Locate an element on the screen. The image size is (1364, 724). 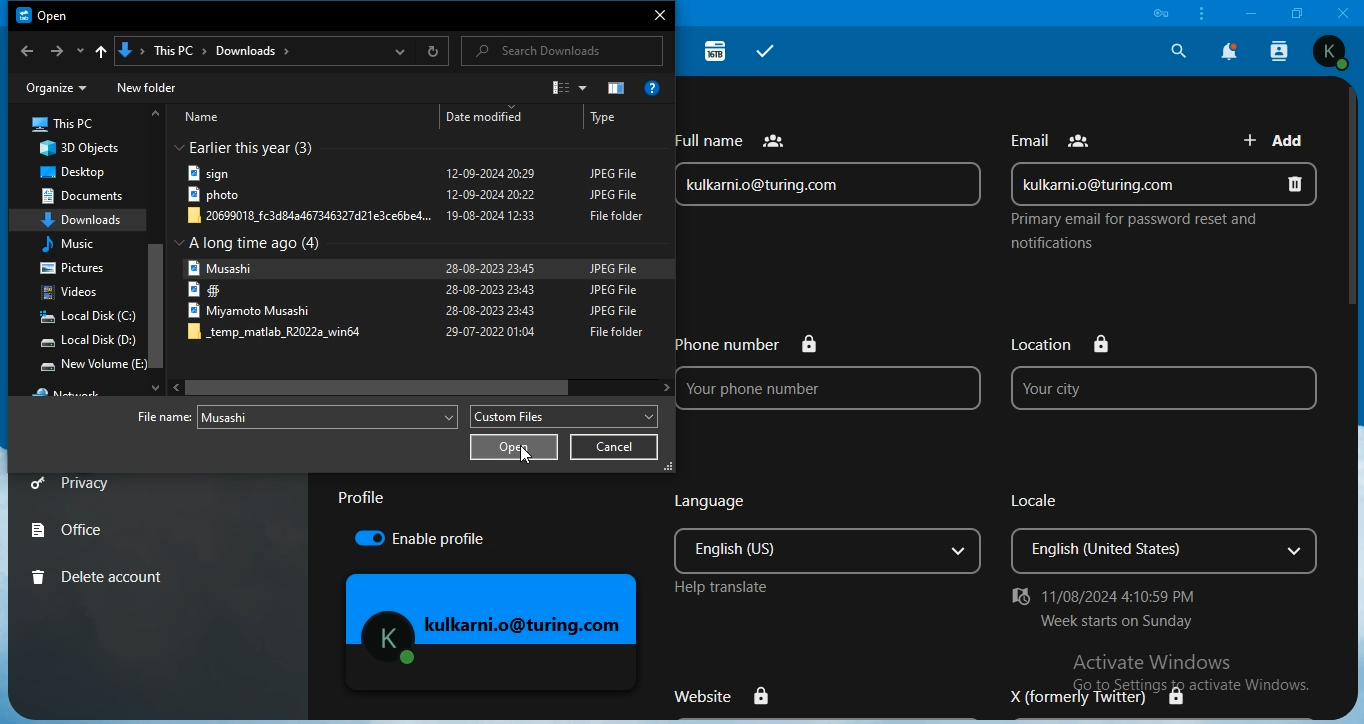
open is located at coordinates (514, 446).